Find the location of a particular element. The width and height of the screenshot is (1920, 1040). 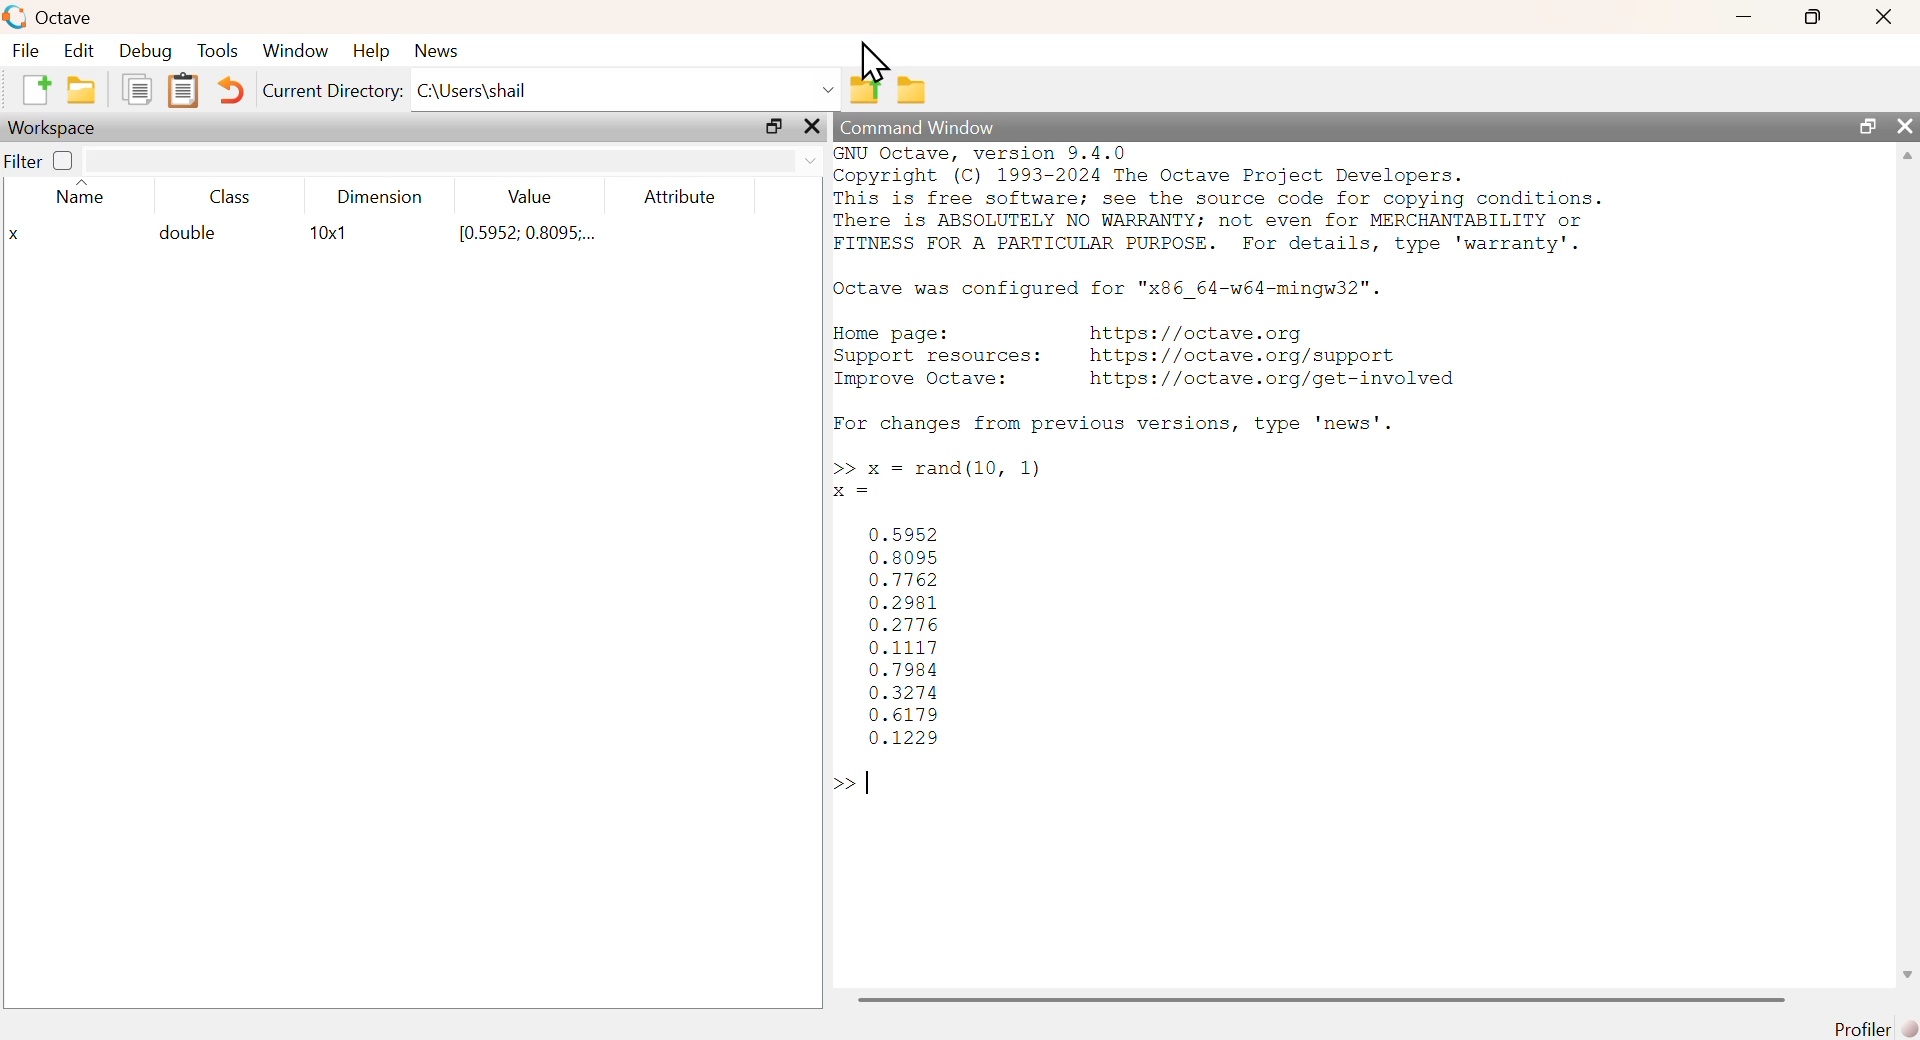

close is located at coordinates (812, 125).